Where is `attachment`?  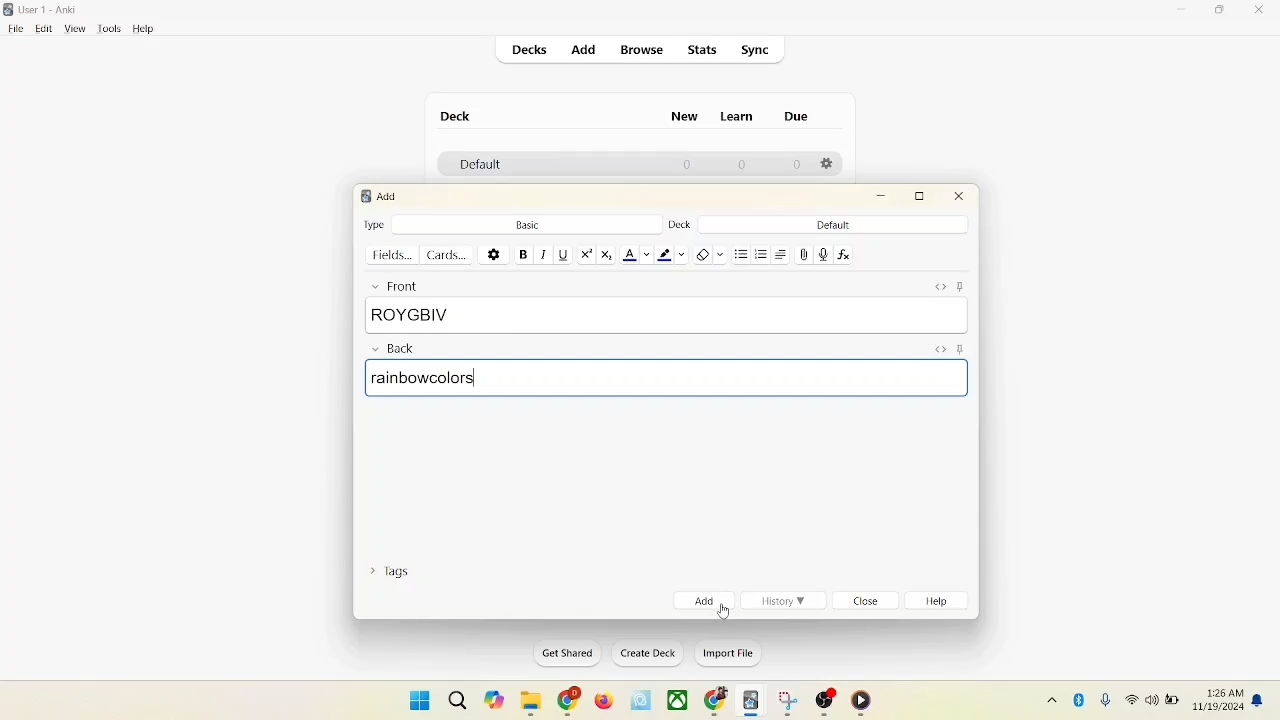
attachment is located at coordinates (804, 255).